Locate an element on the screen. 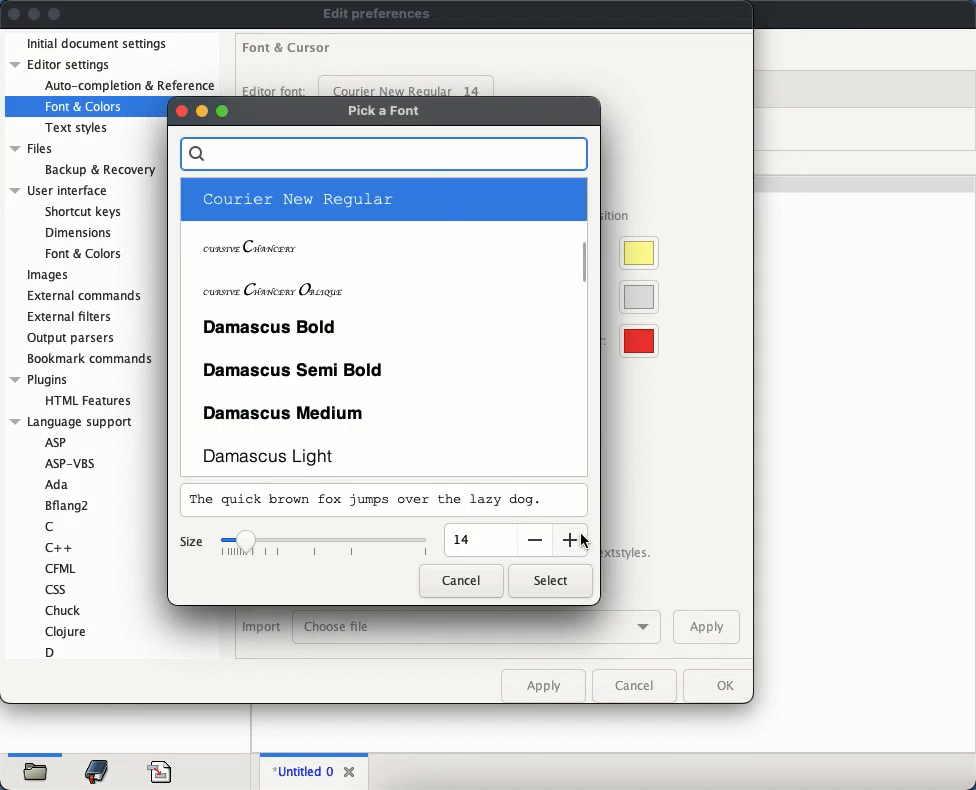  font and cursor is located at coordinates (287, 49).